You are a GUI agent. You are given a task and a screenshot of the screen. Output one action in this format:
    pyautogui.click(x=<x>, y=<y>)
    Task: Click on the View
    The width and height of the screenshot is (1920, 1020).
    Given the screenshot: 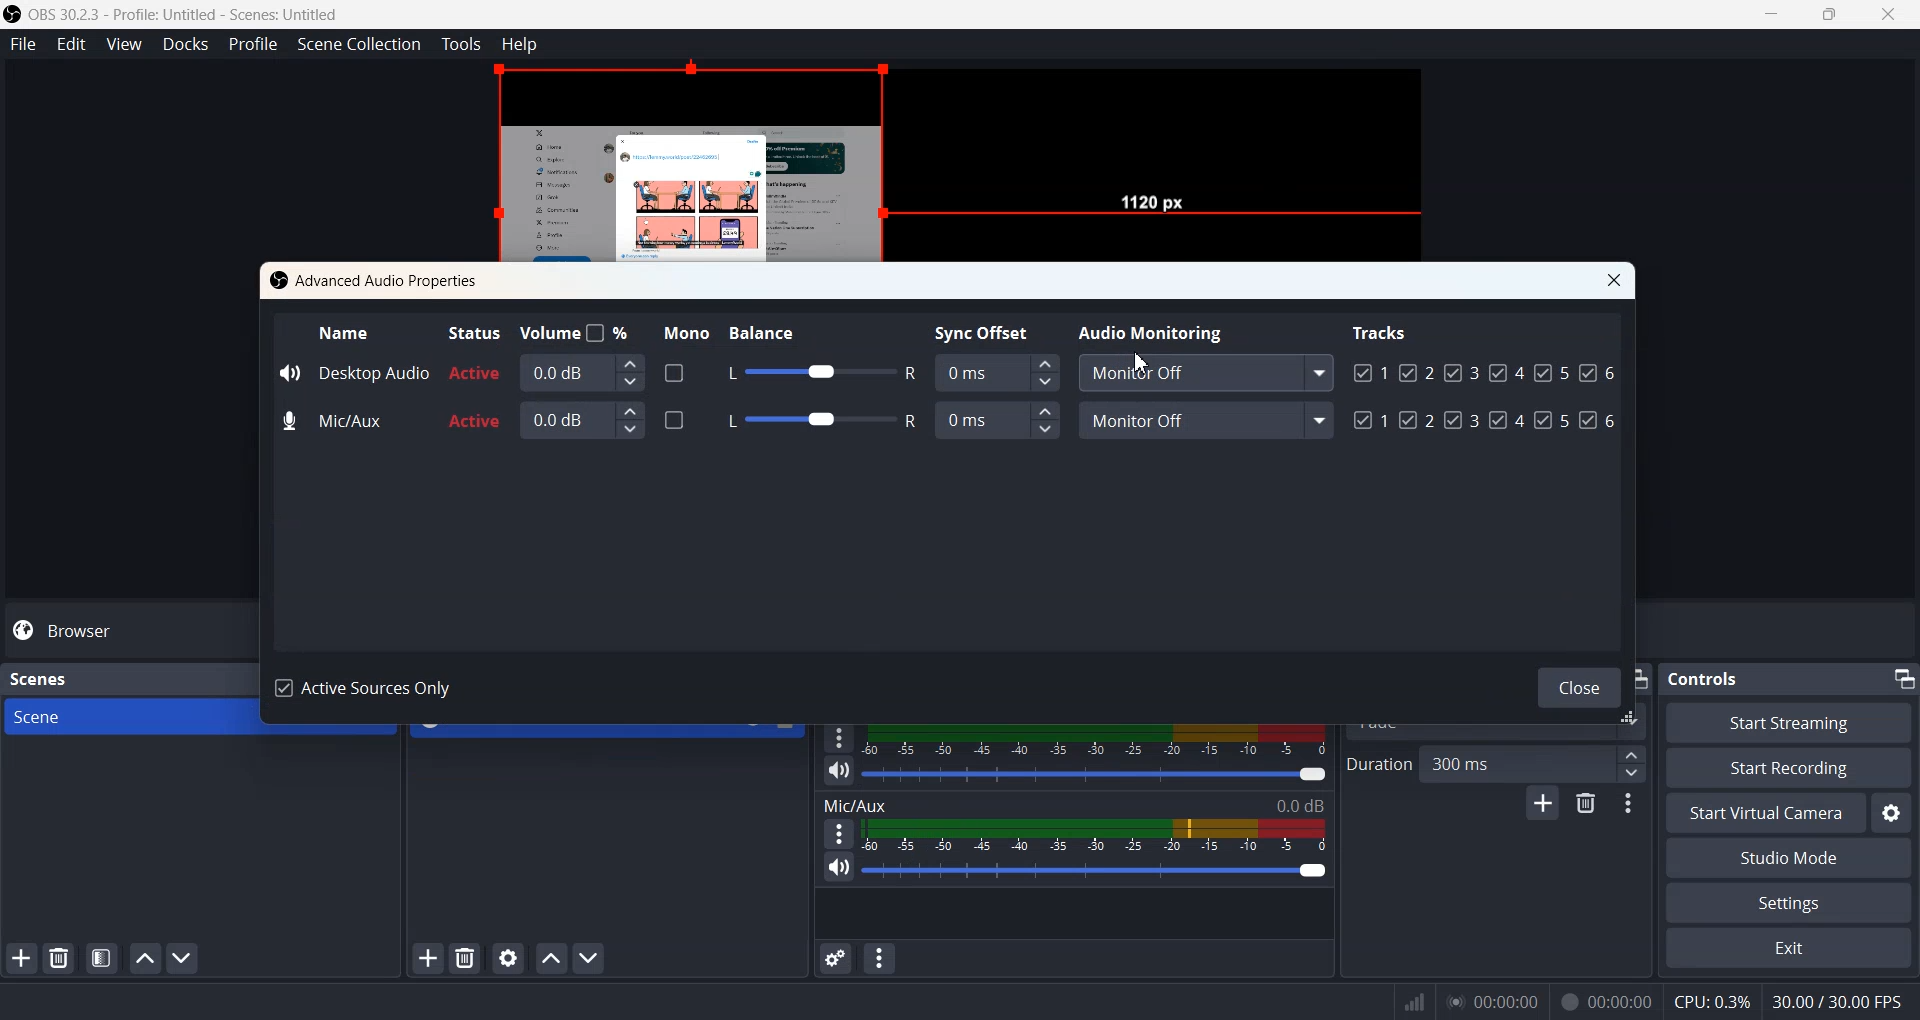 What is the action you would take?
    pyautogui.click(x=125, y=45)
    